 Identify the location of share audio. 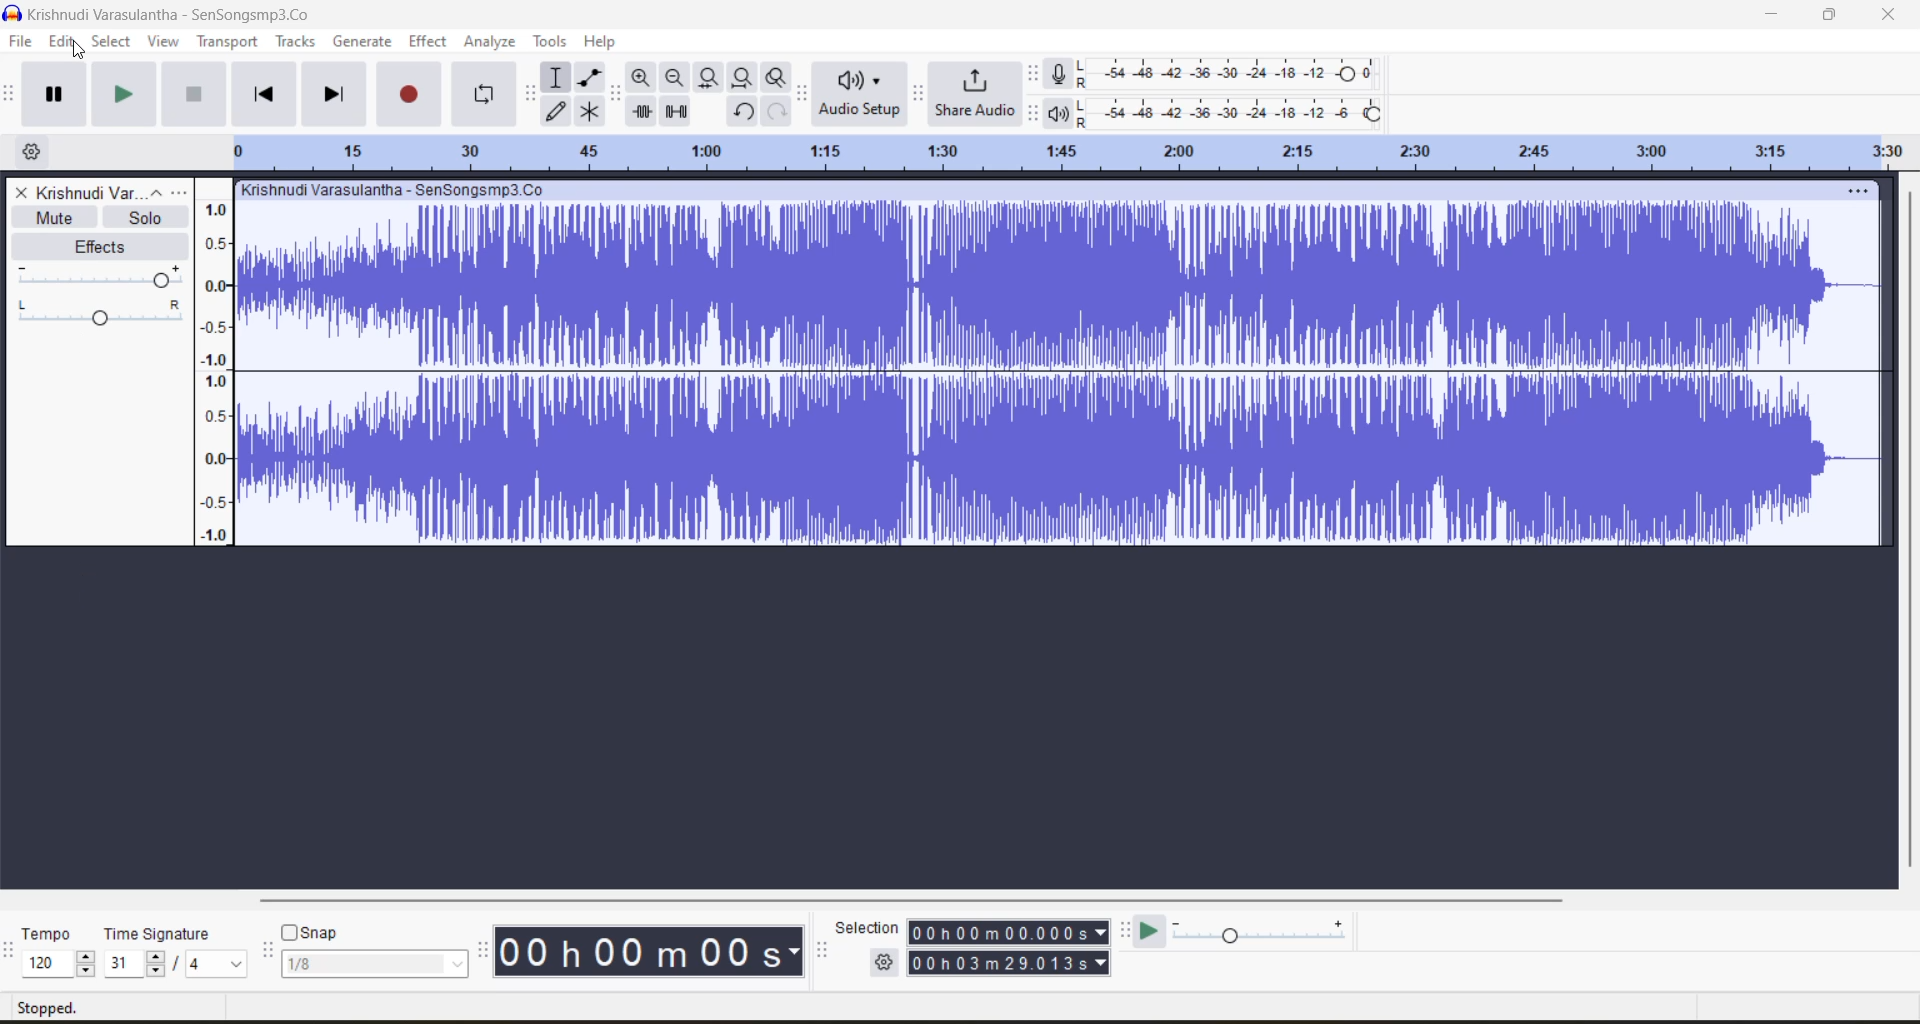
(973, 96).